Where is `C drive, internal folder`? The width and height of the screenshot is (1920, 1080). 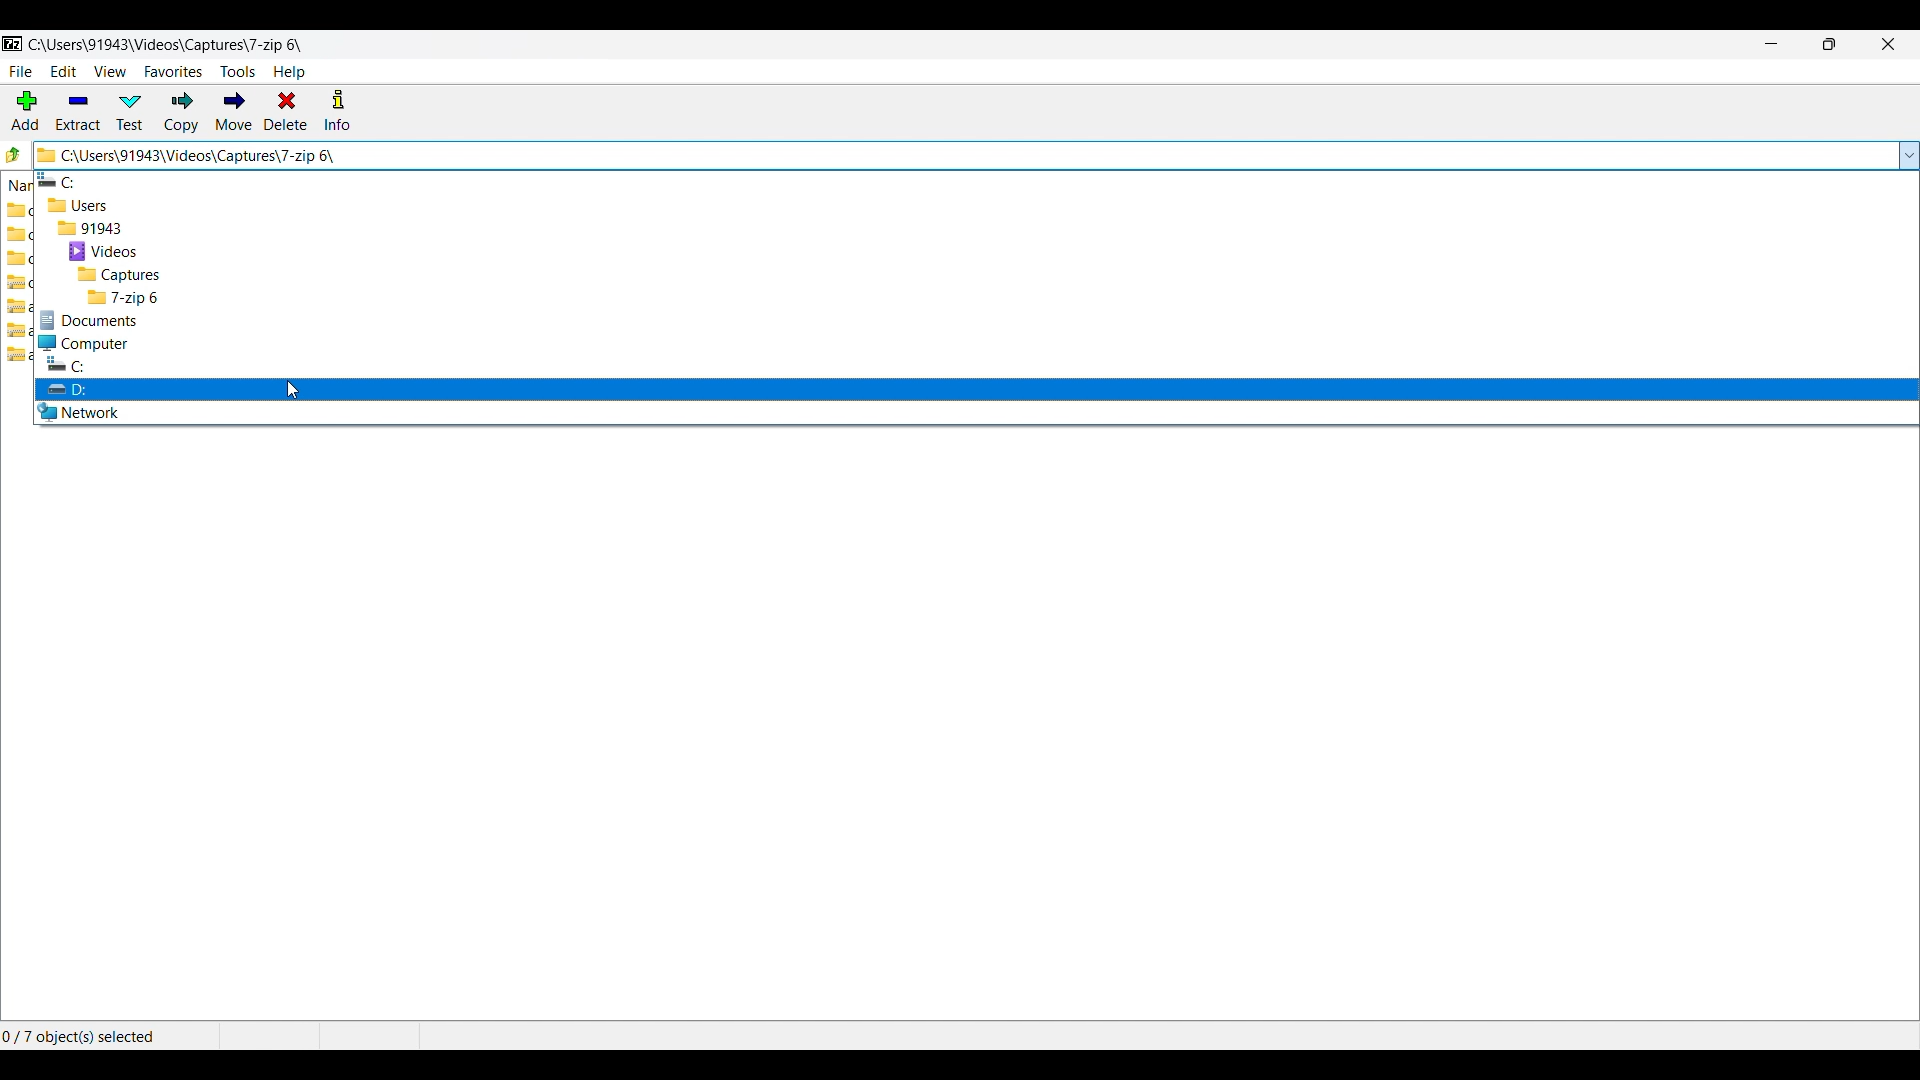 C drive, internal folder is located at coordinates (976, 364).